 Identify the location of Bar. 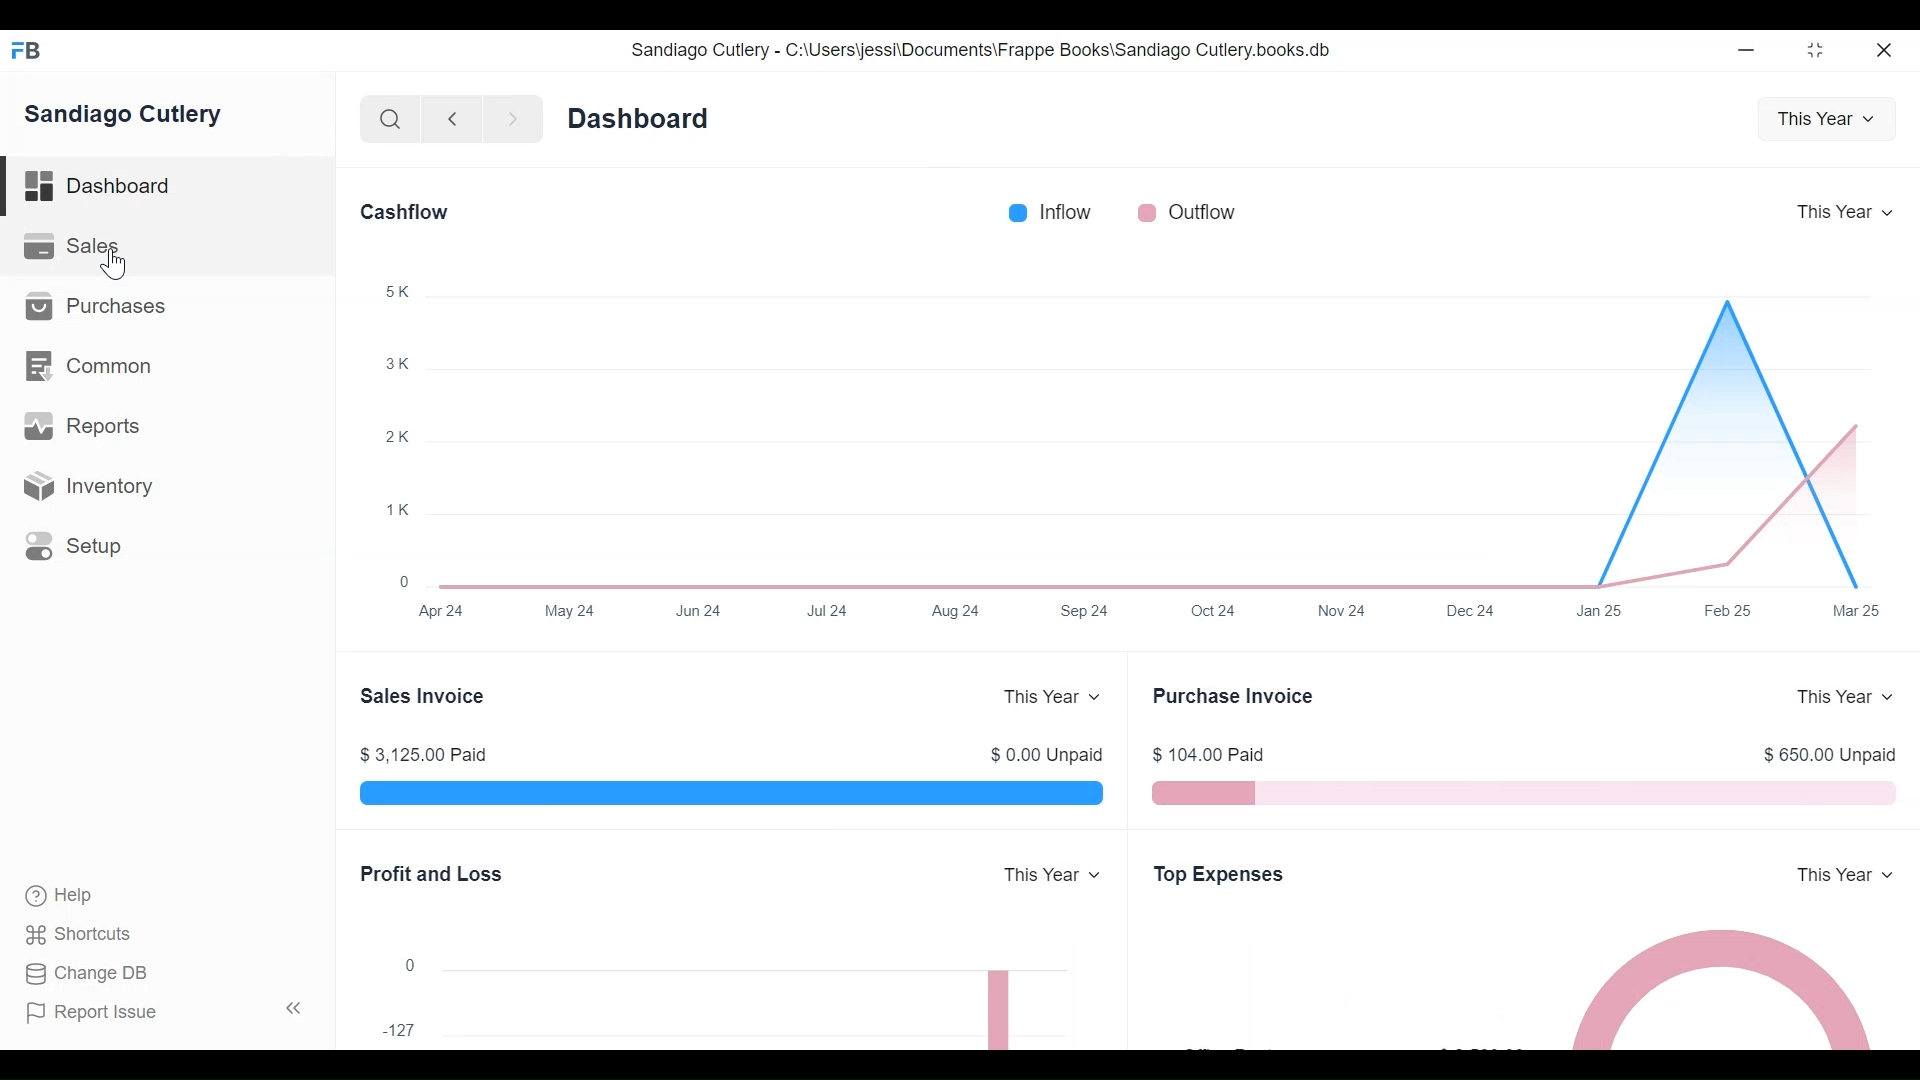
(733, 794).